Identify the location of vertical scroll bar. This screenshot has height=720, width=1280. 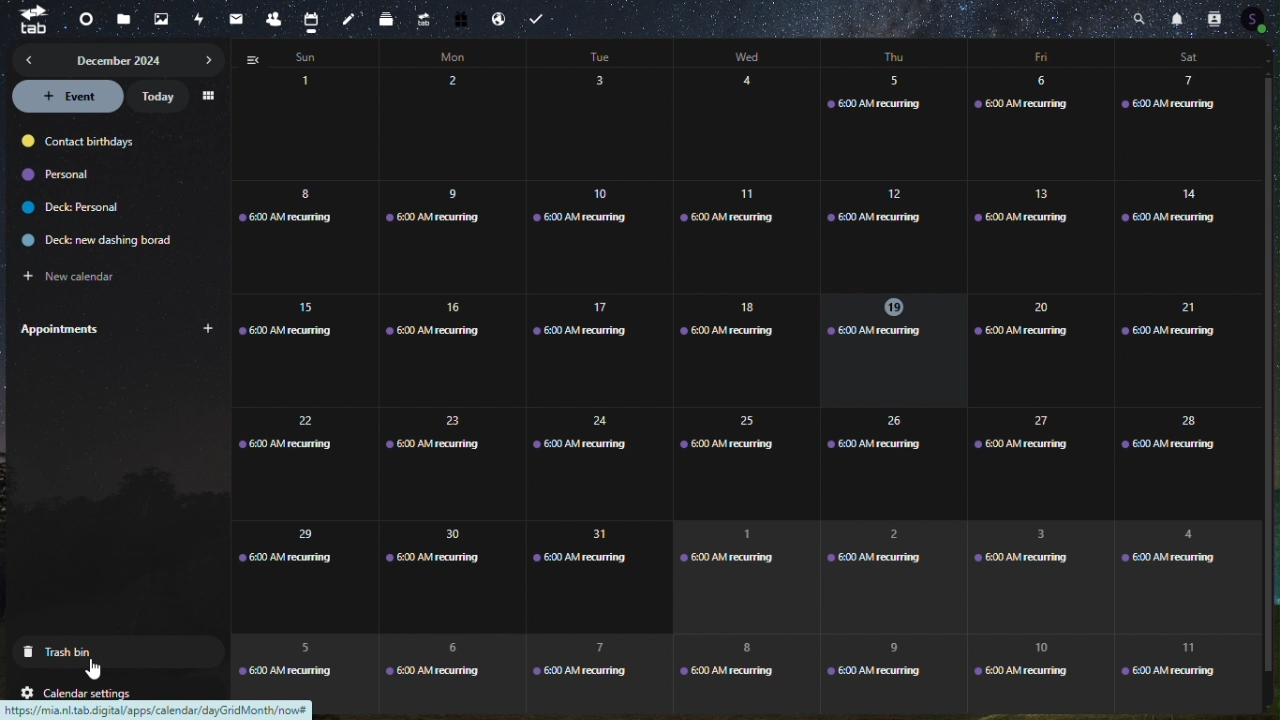
(1272, 374).